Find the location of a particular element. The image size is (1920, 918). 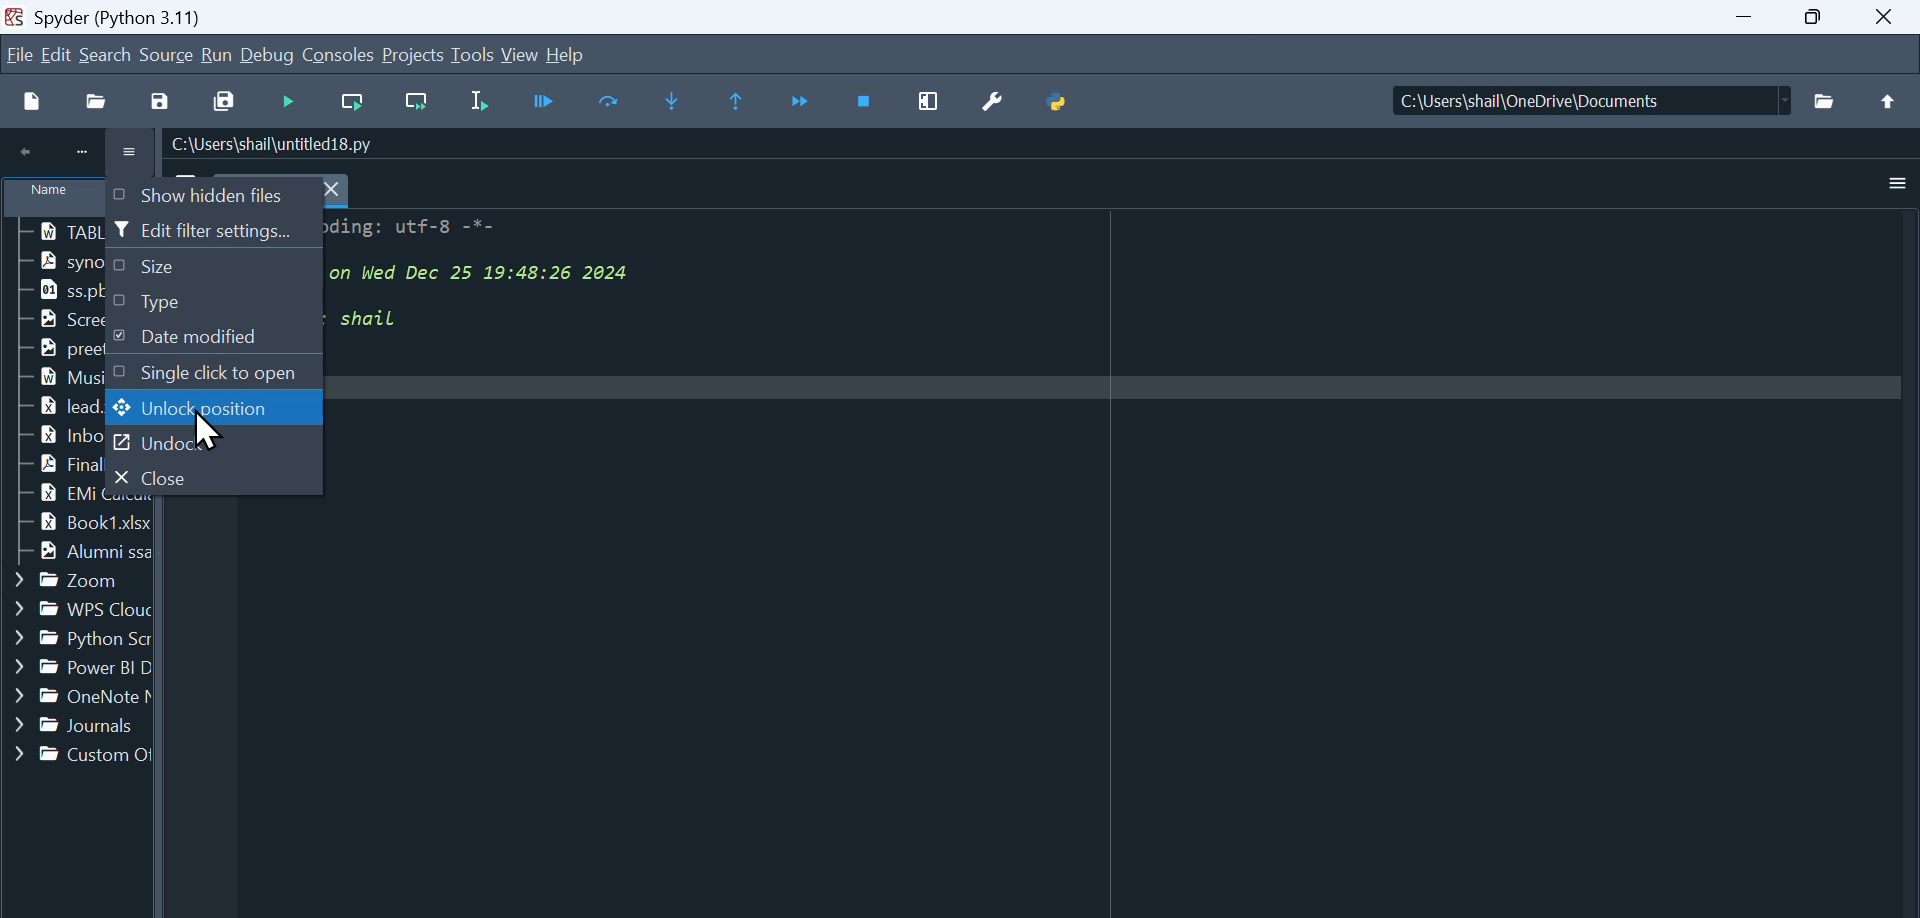

Spyder (Python 3.11) is located at coordinates (176, 16).